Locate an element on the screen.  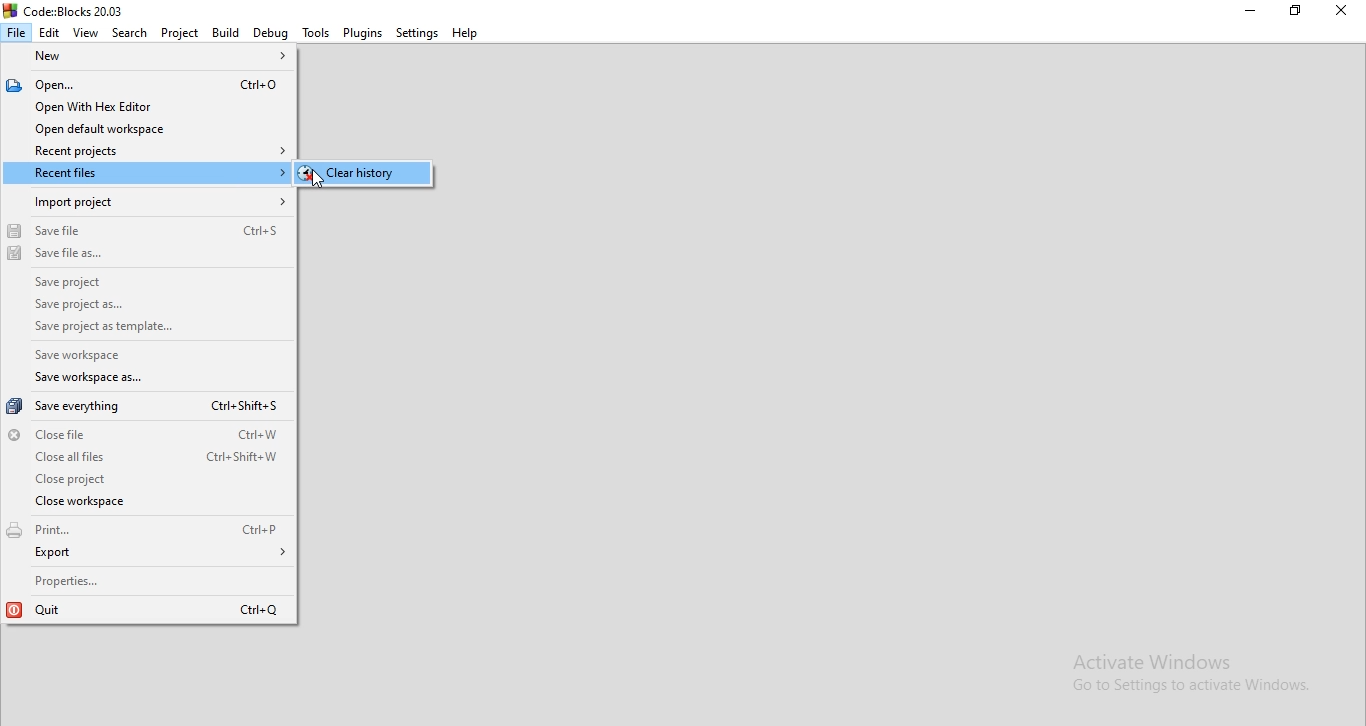
Export is located at coordinates (149, 557).